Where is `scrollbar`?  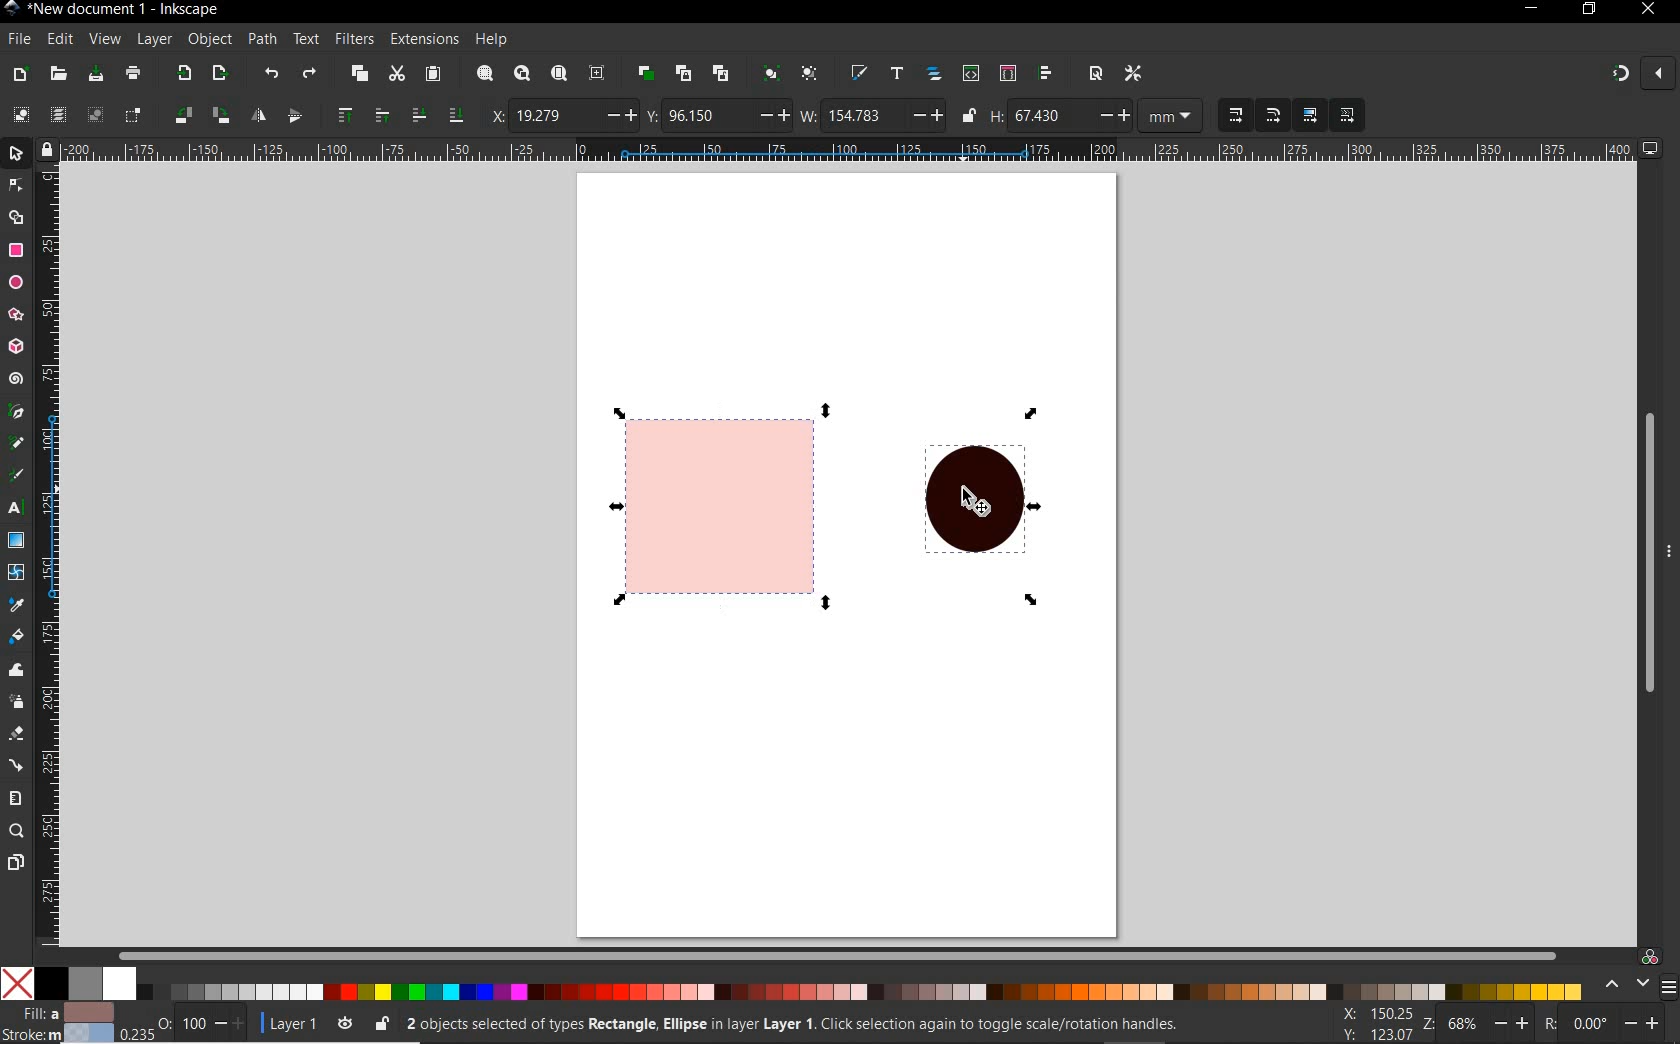 scrollbar is located at coordinates (1649, 536).